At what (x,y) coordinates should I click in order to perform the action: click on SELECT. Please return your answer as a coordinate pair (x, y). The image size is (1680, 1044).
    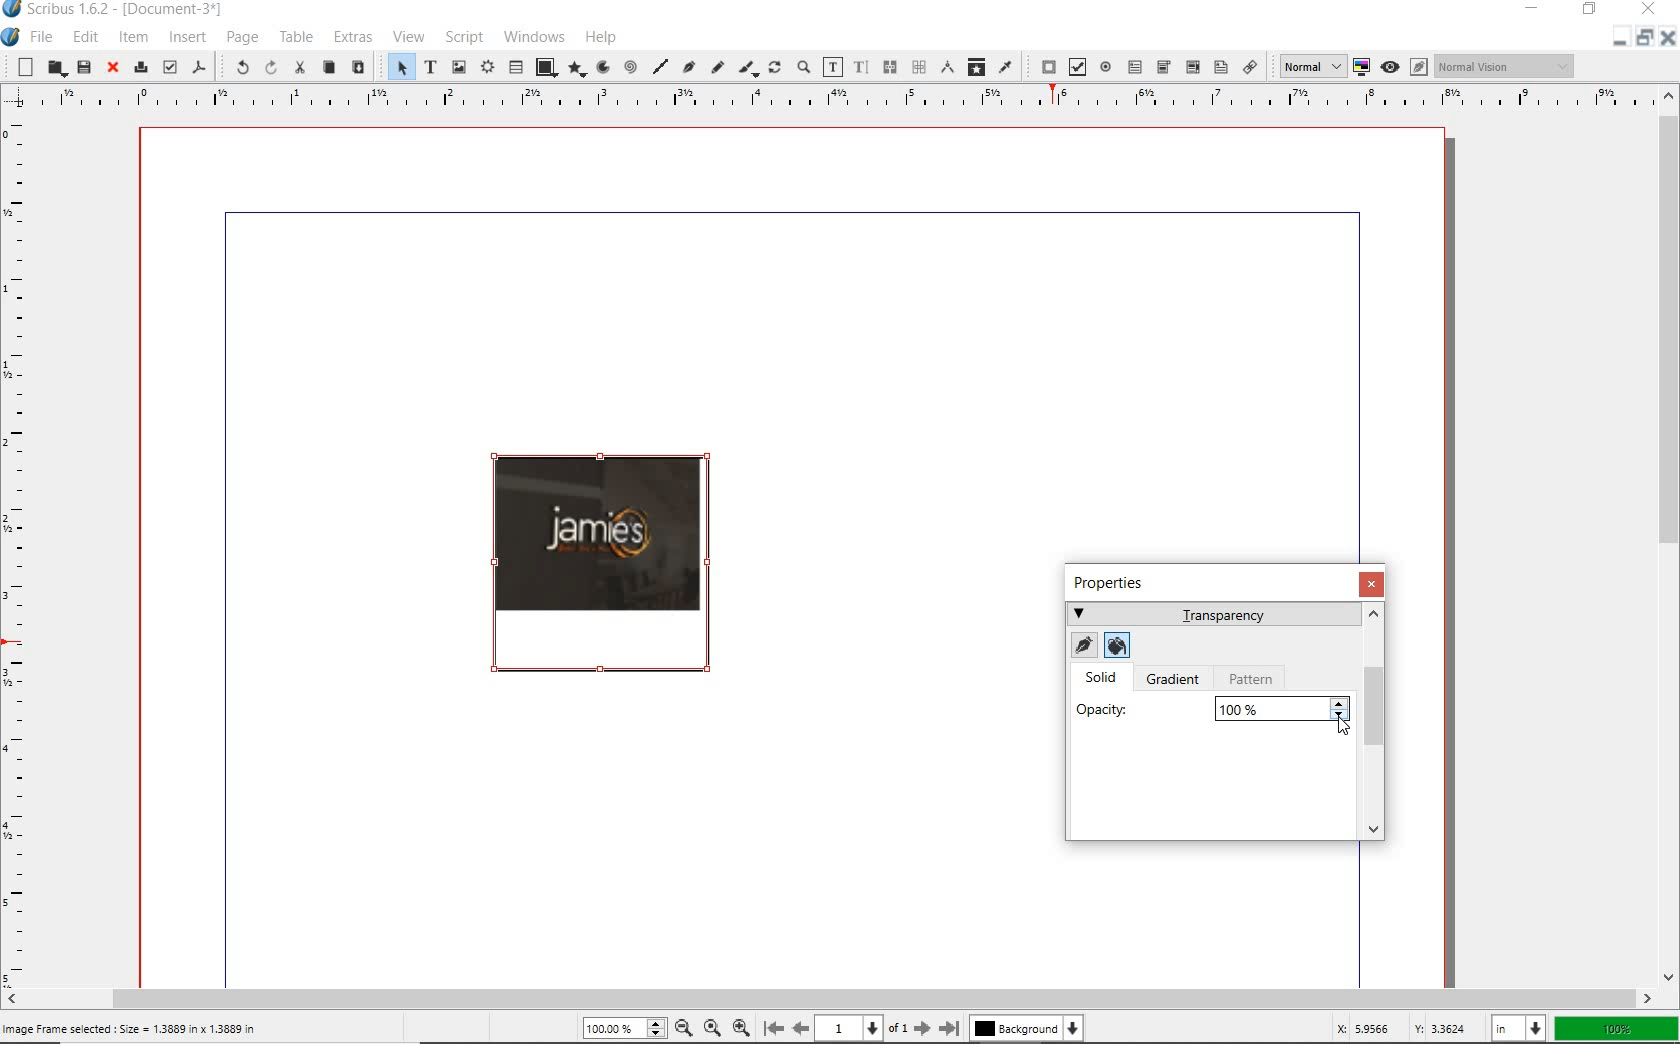
    Looking at the image, I should click on (400, 66).